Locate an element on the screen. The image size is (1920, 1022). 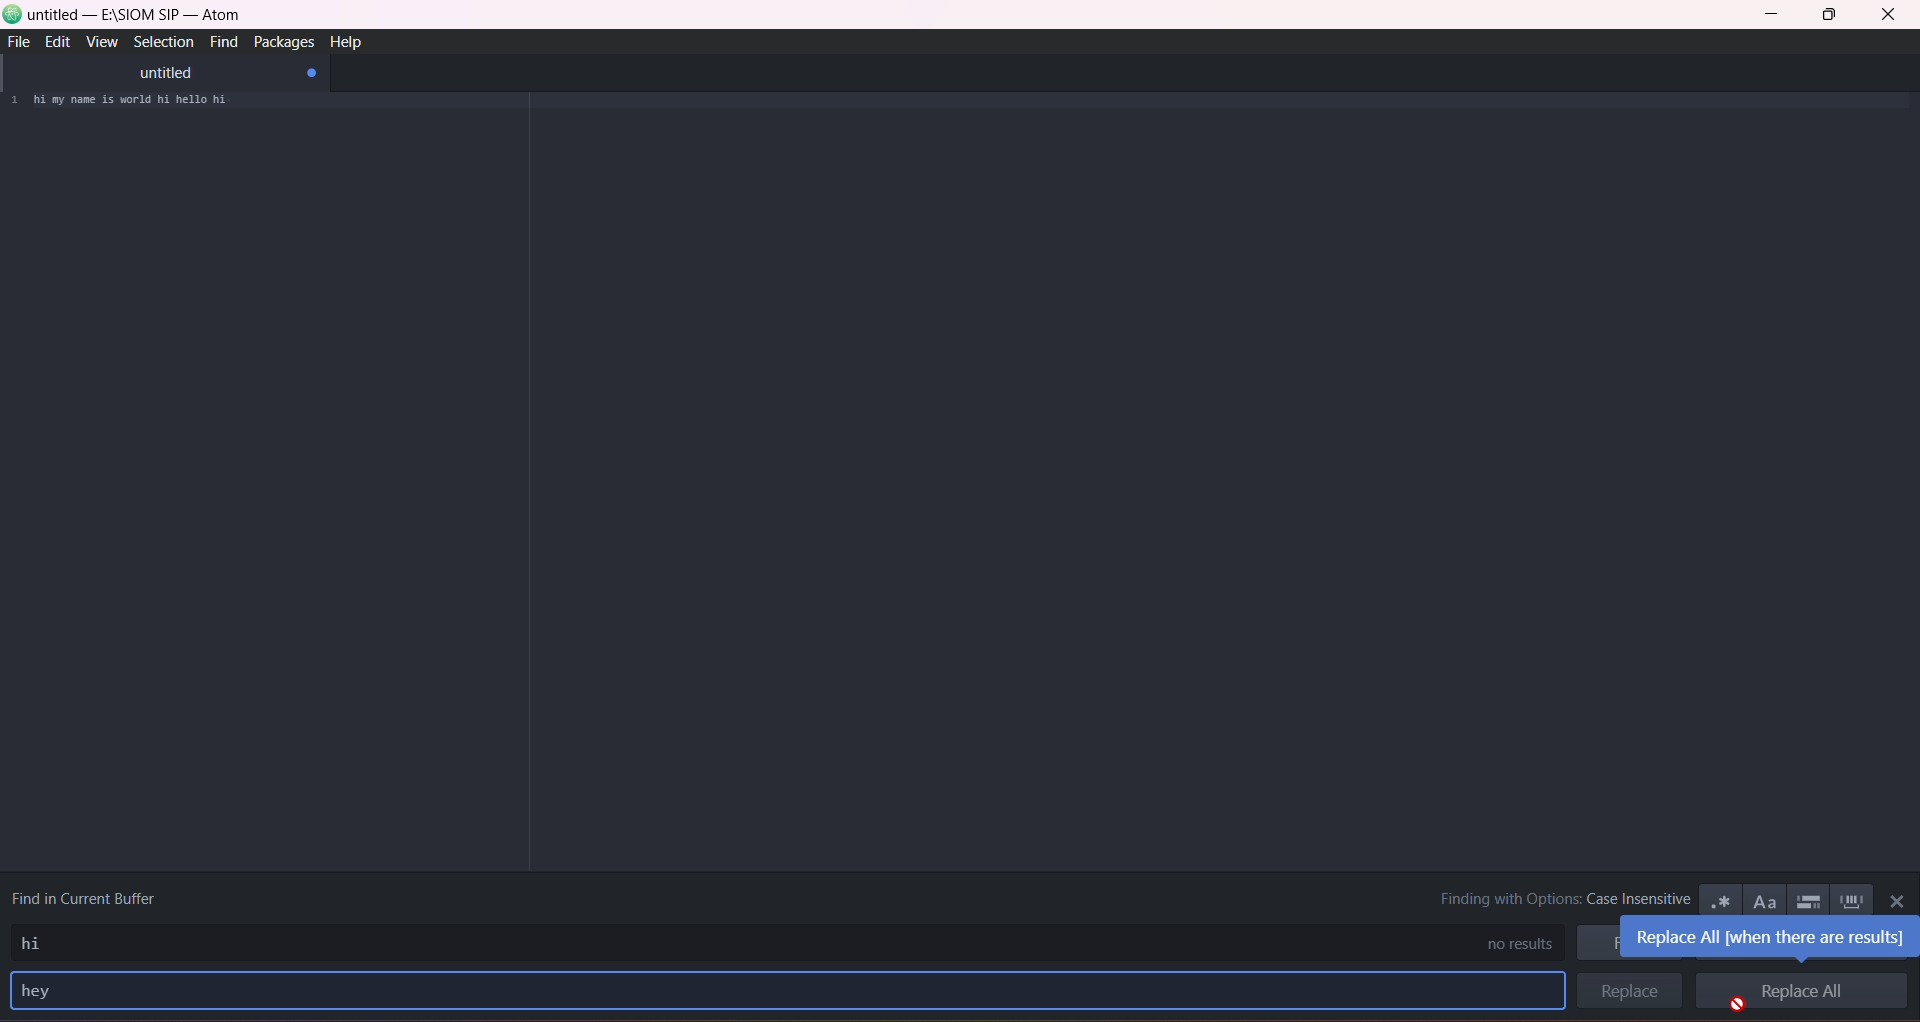
no results is located at coordinates (1507, 943).